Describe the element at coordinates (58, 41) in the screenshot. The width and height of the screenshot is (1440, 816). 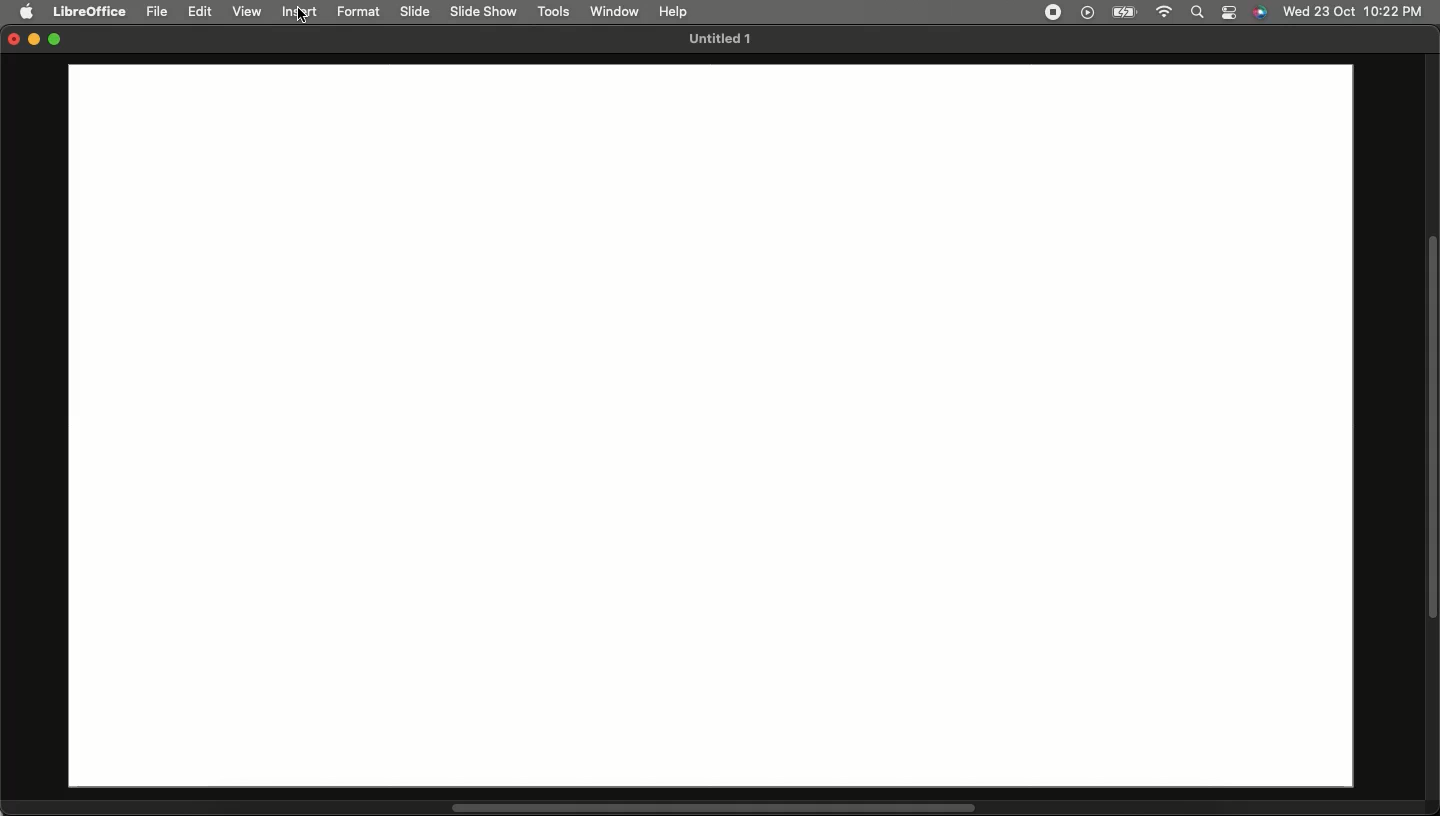
I see `Maximize` at that location.